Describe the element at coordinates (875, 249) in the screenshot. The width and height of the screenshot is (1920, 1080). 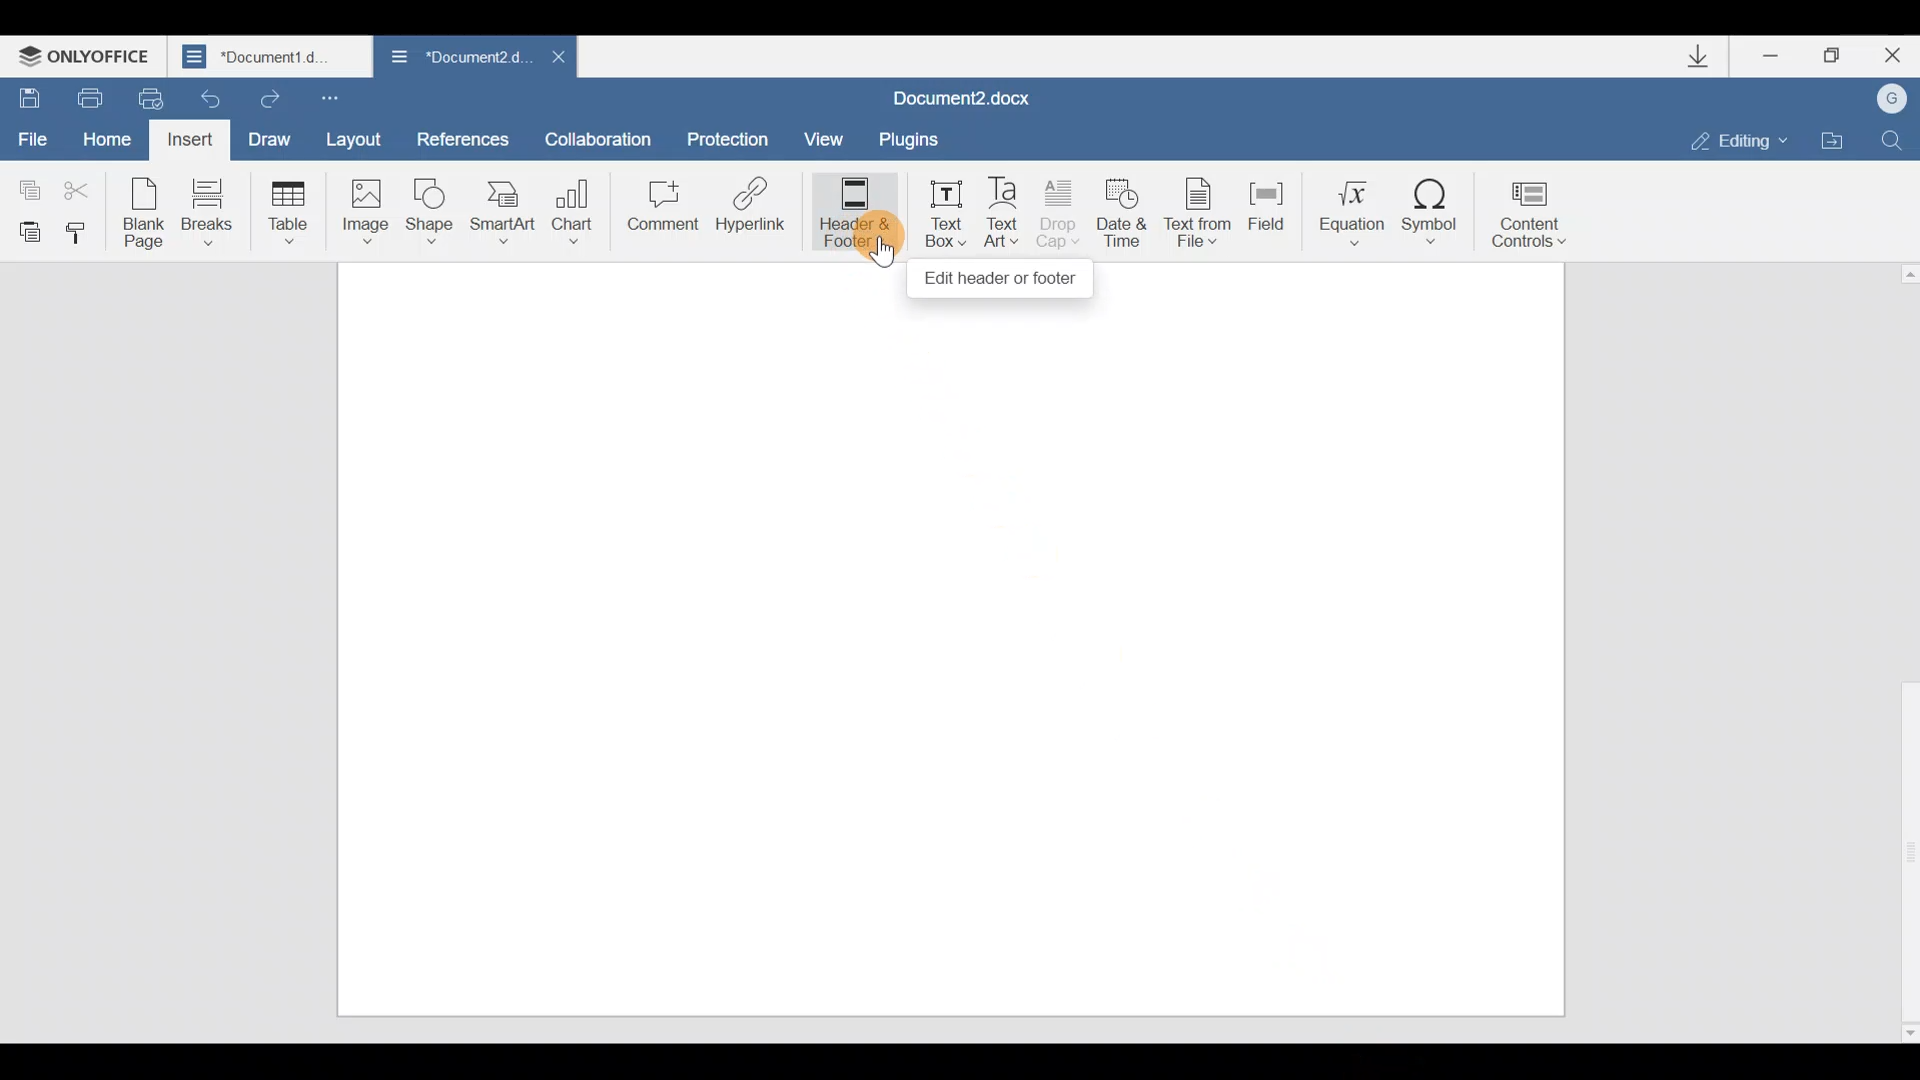
I see `typing cursor` at that location.